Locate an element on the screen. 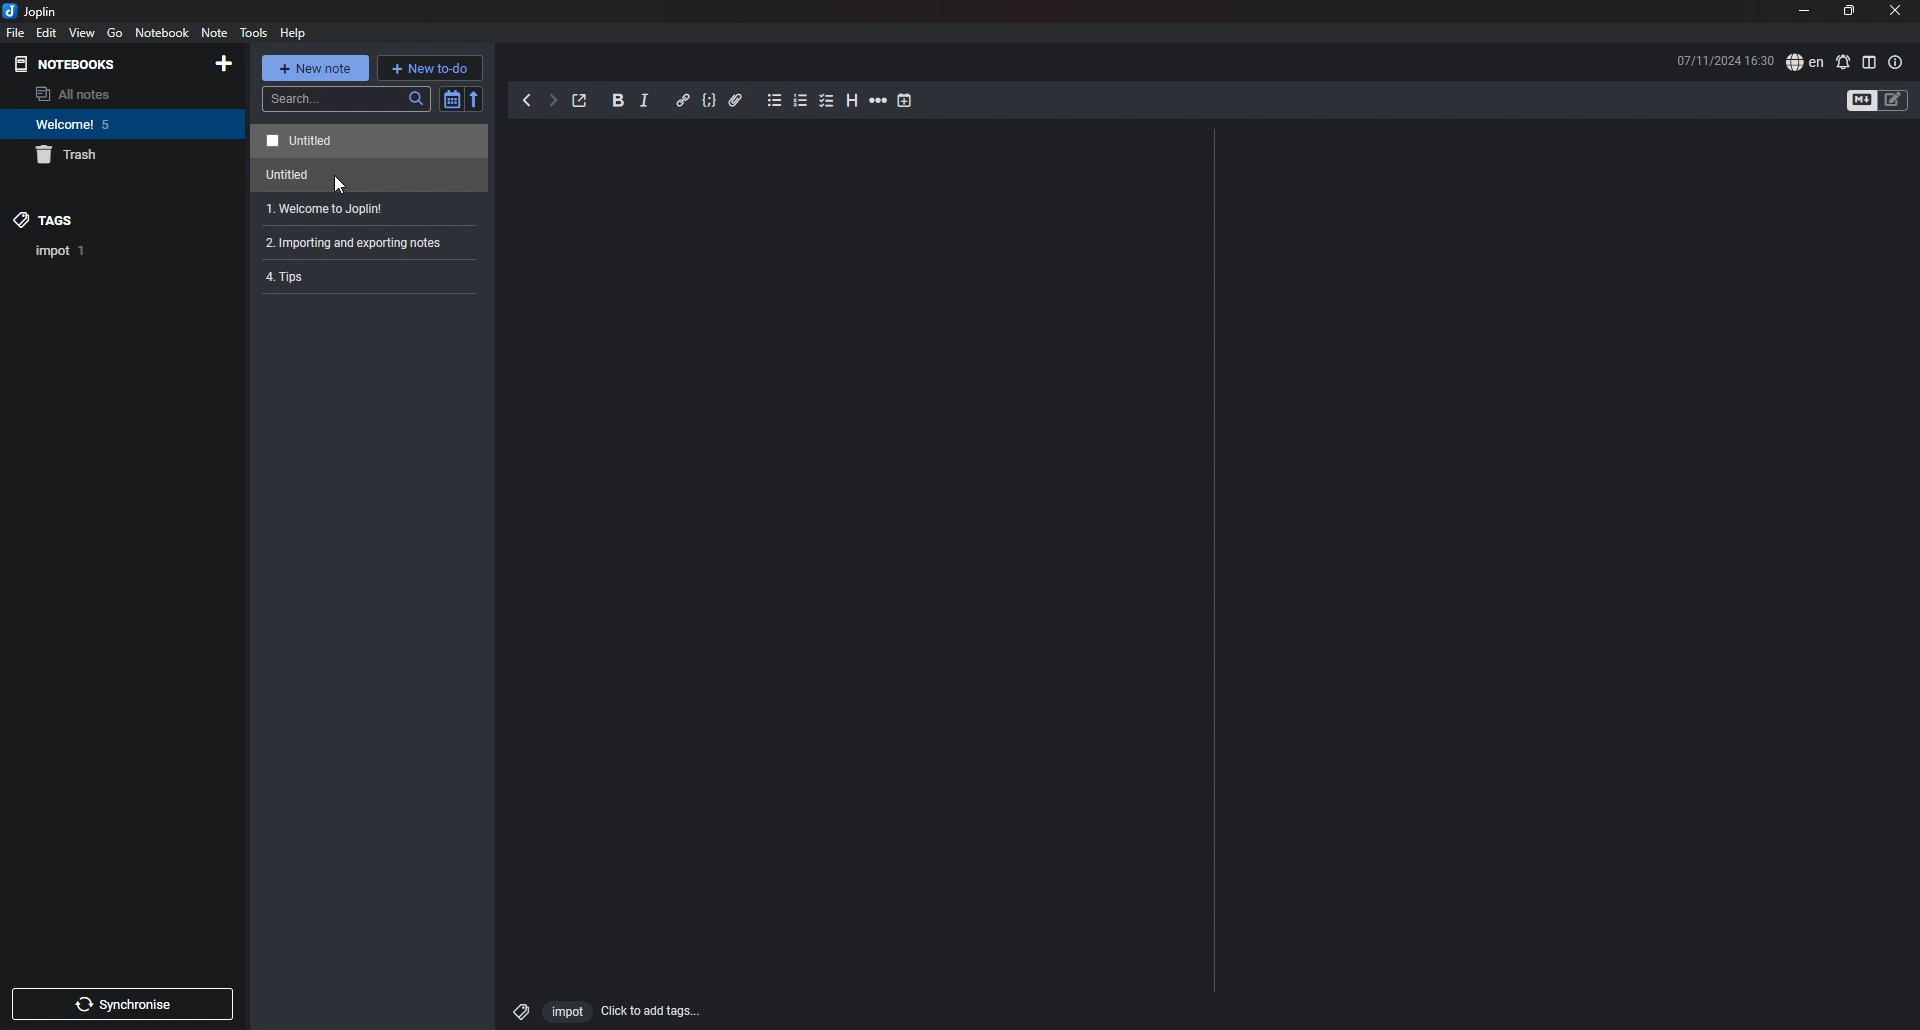  cursor is located at coordinates (339, 186).